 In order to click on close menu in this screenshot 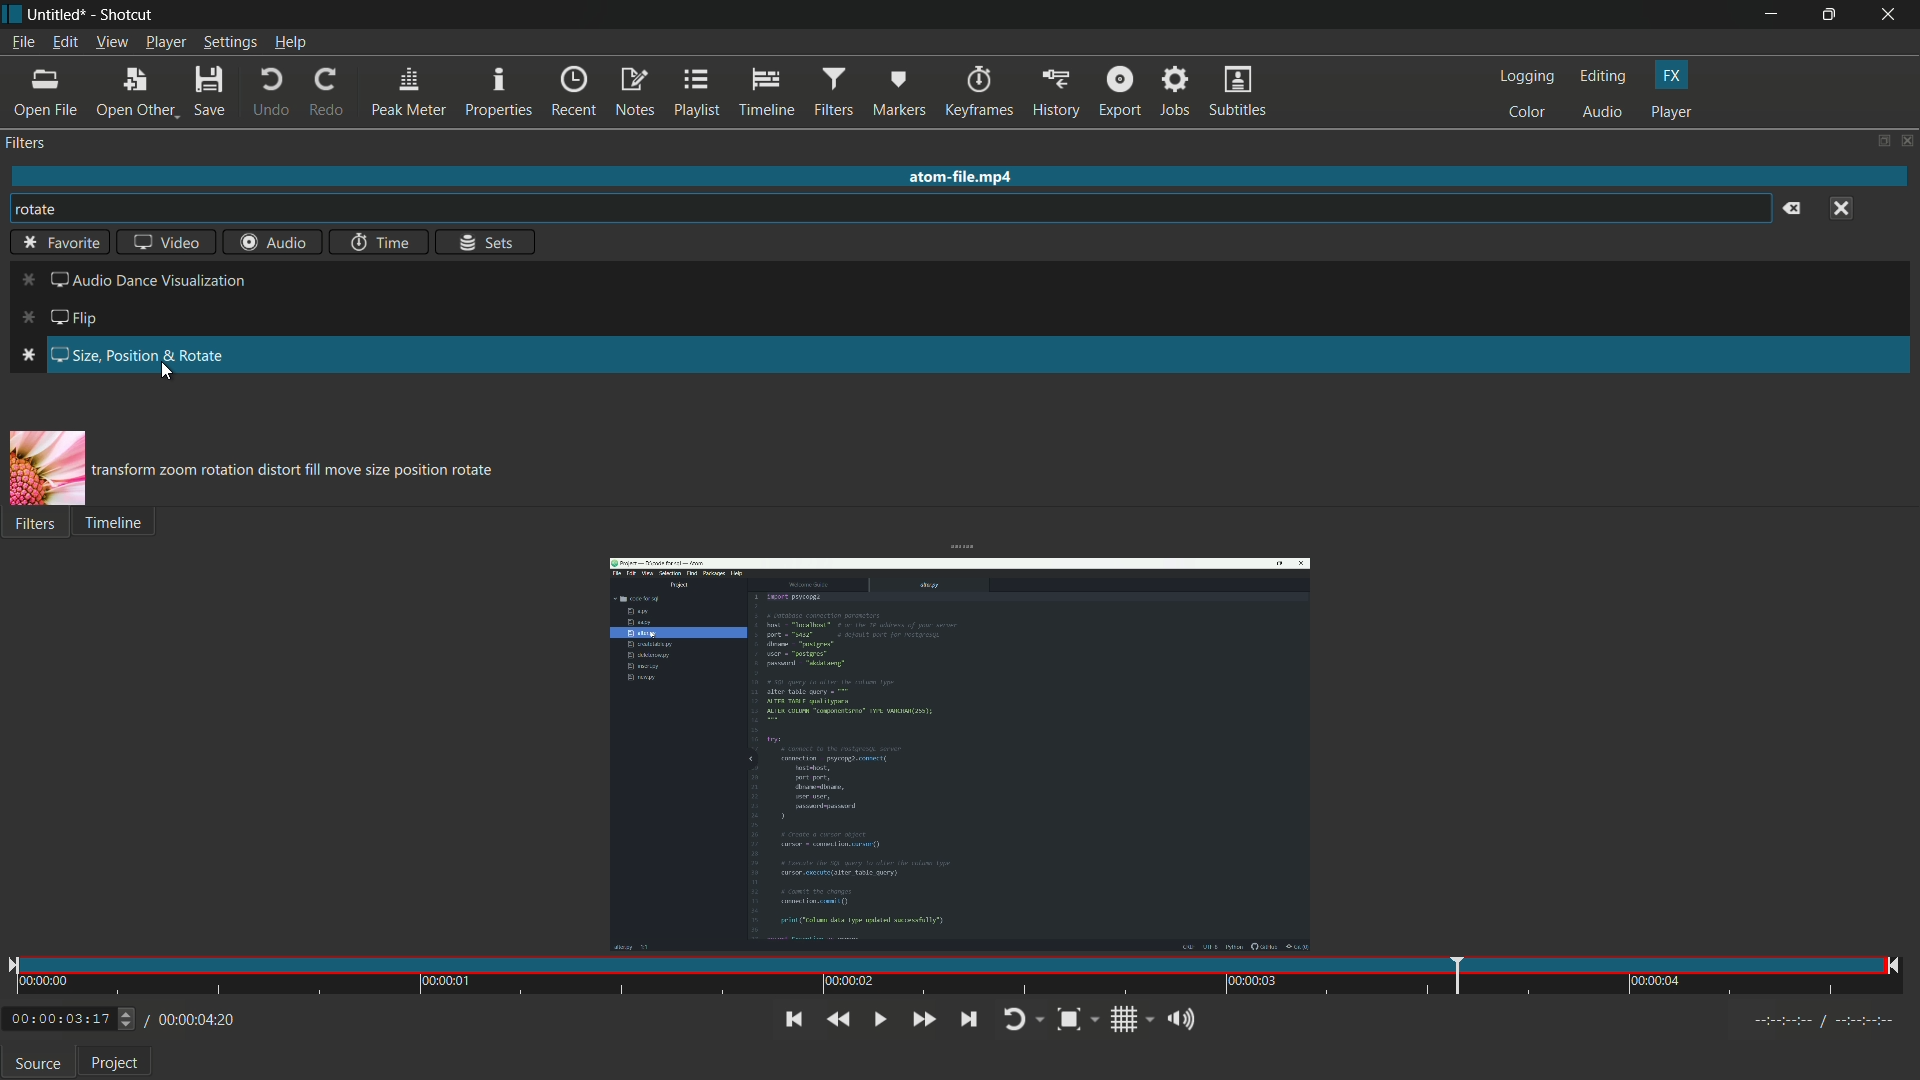, I will do `click(1840, 209)`.